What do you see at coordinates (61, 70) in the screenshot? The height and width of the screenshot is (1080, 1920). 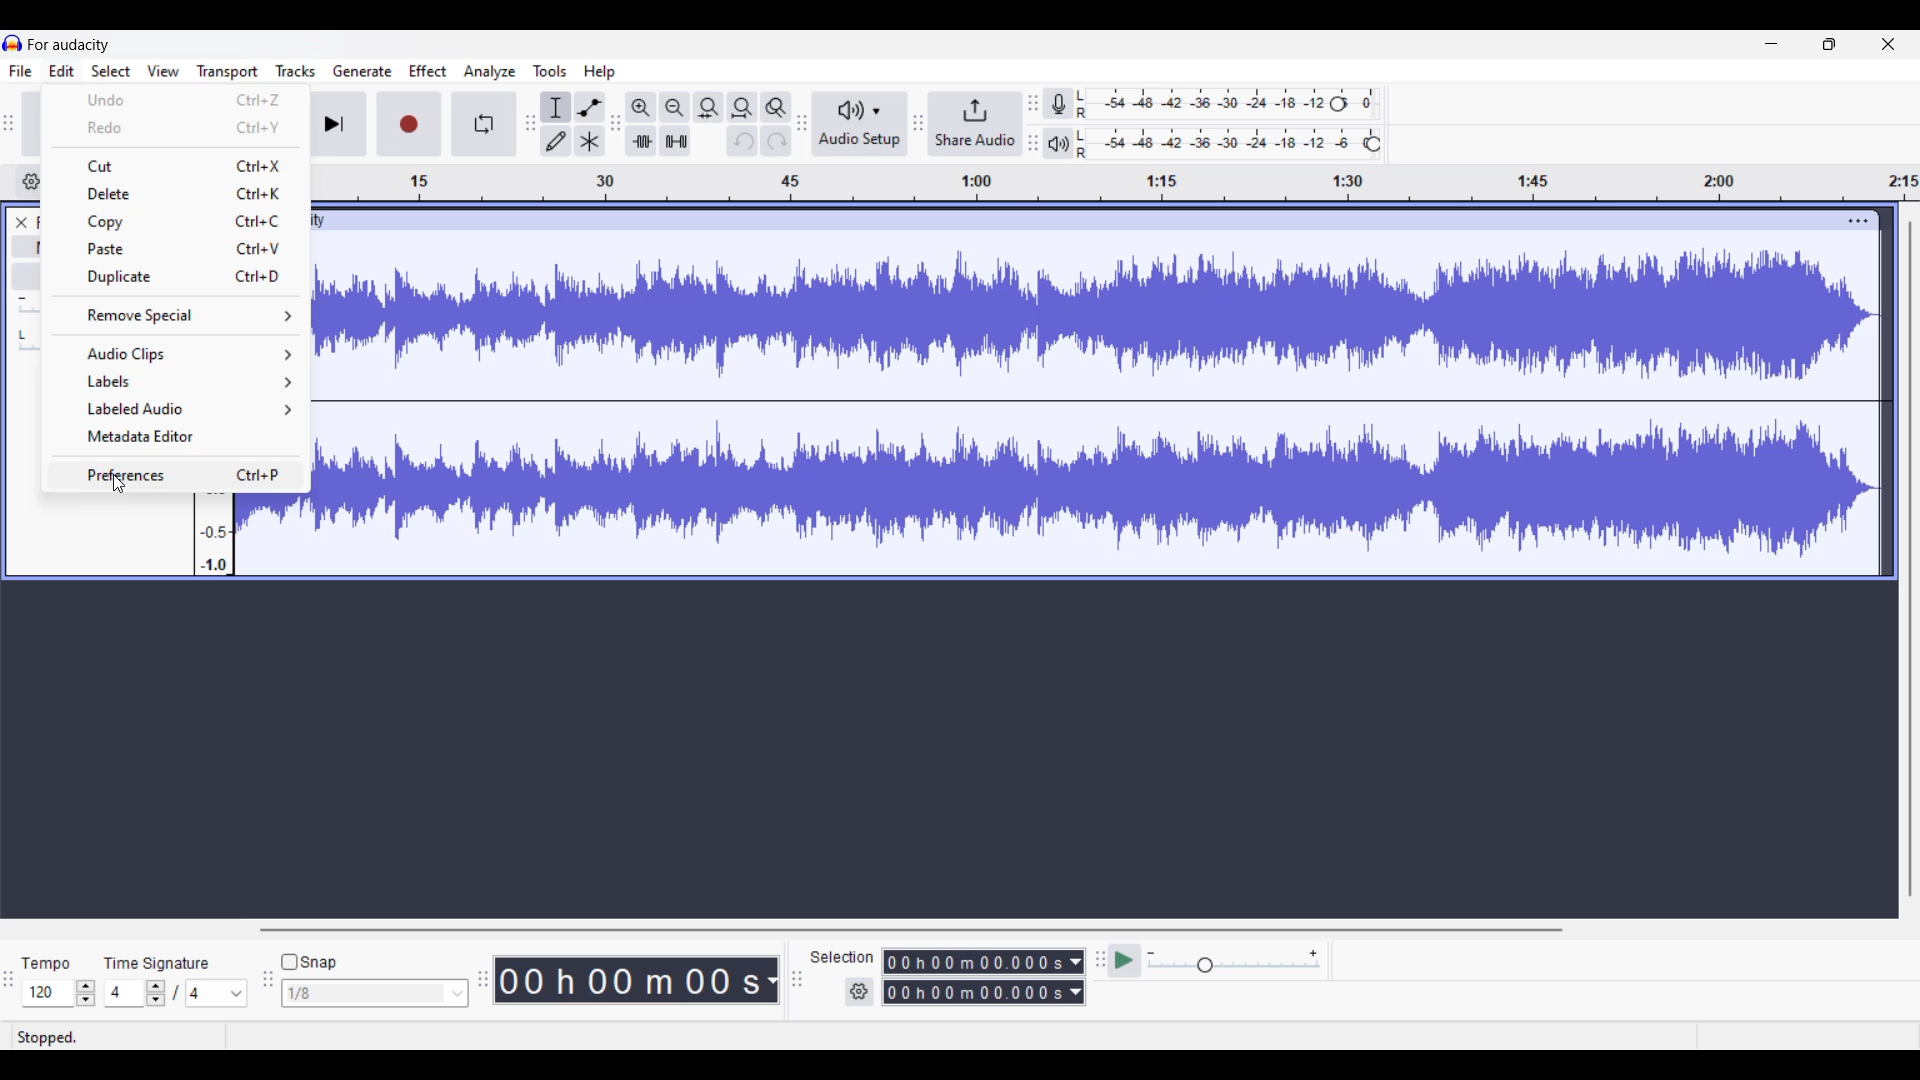 I see `Edit menu` at bounding box center [61, 70].